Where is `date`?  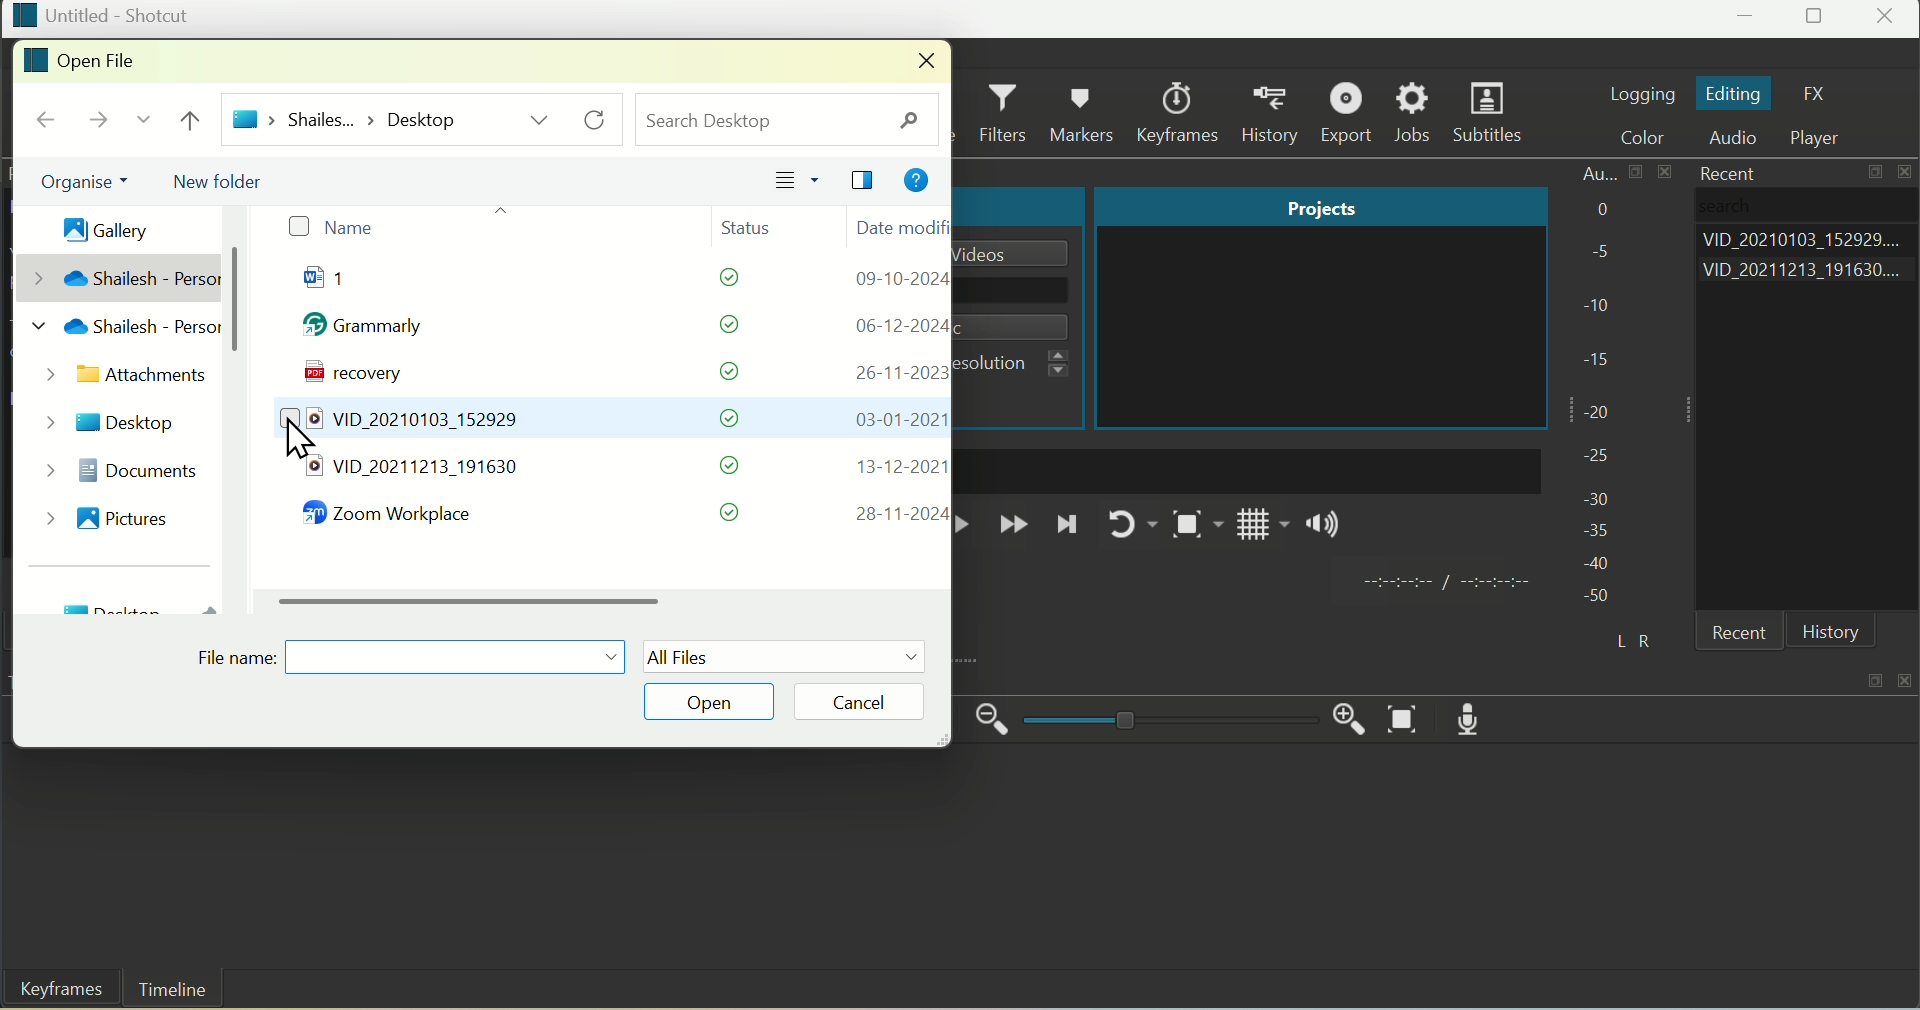
date is located at coordinates (898, 514).